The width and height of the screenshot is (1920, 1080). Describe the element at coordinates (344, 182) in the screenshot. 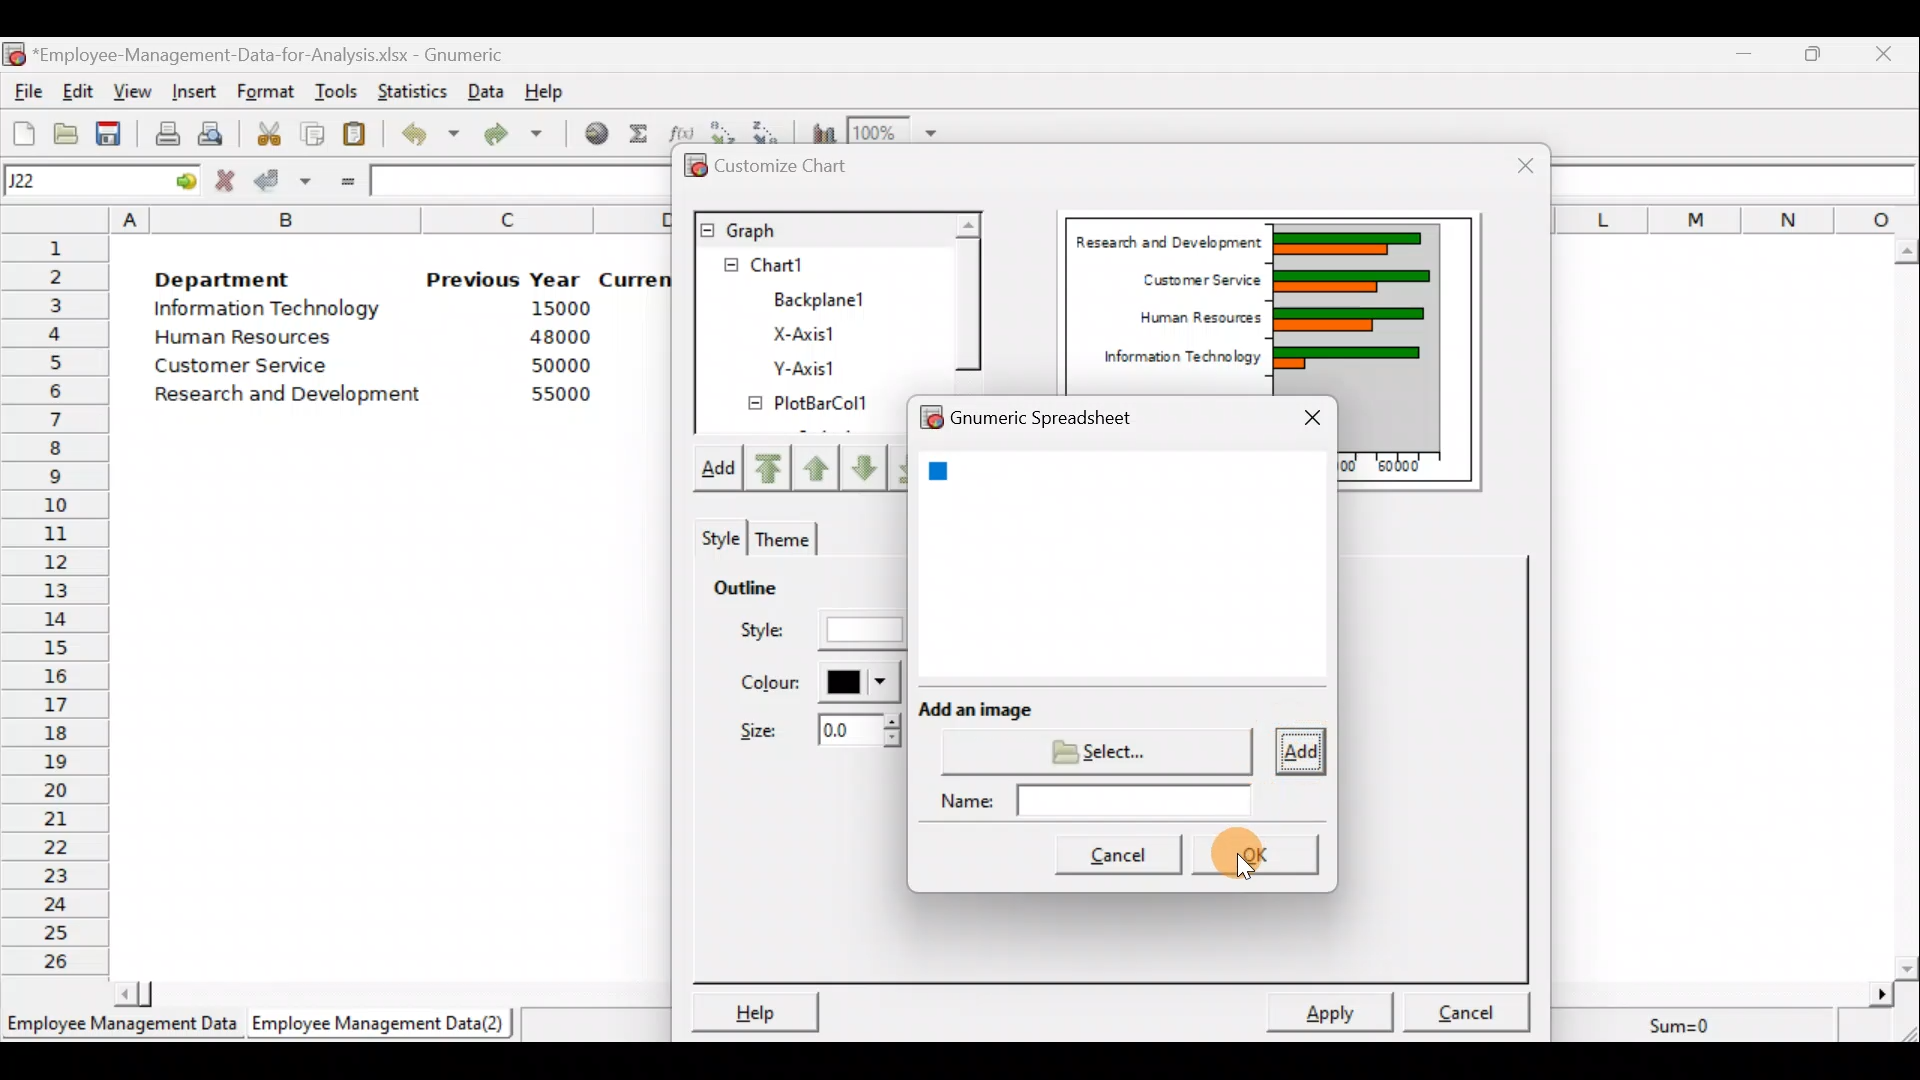

I see `Enter formula` at that location.